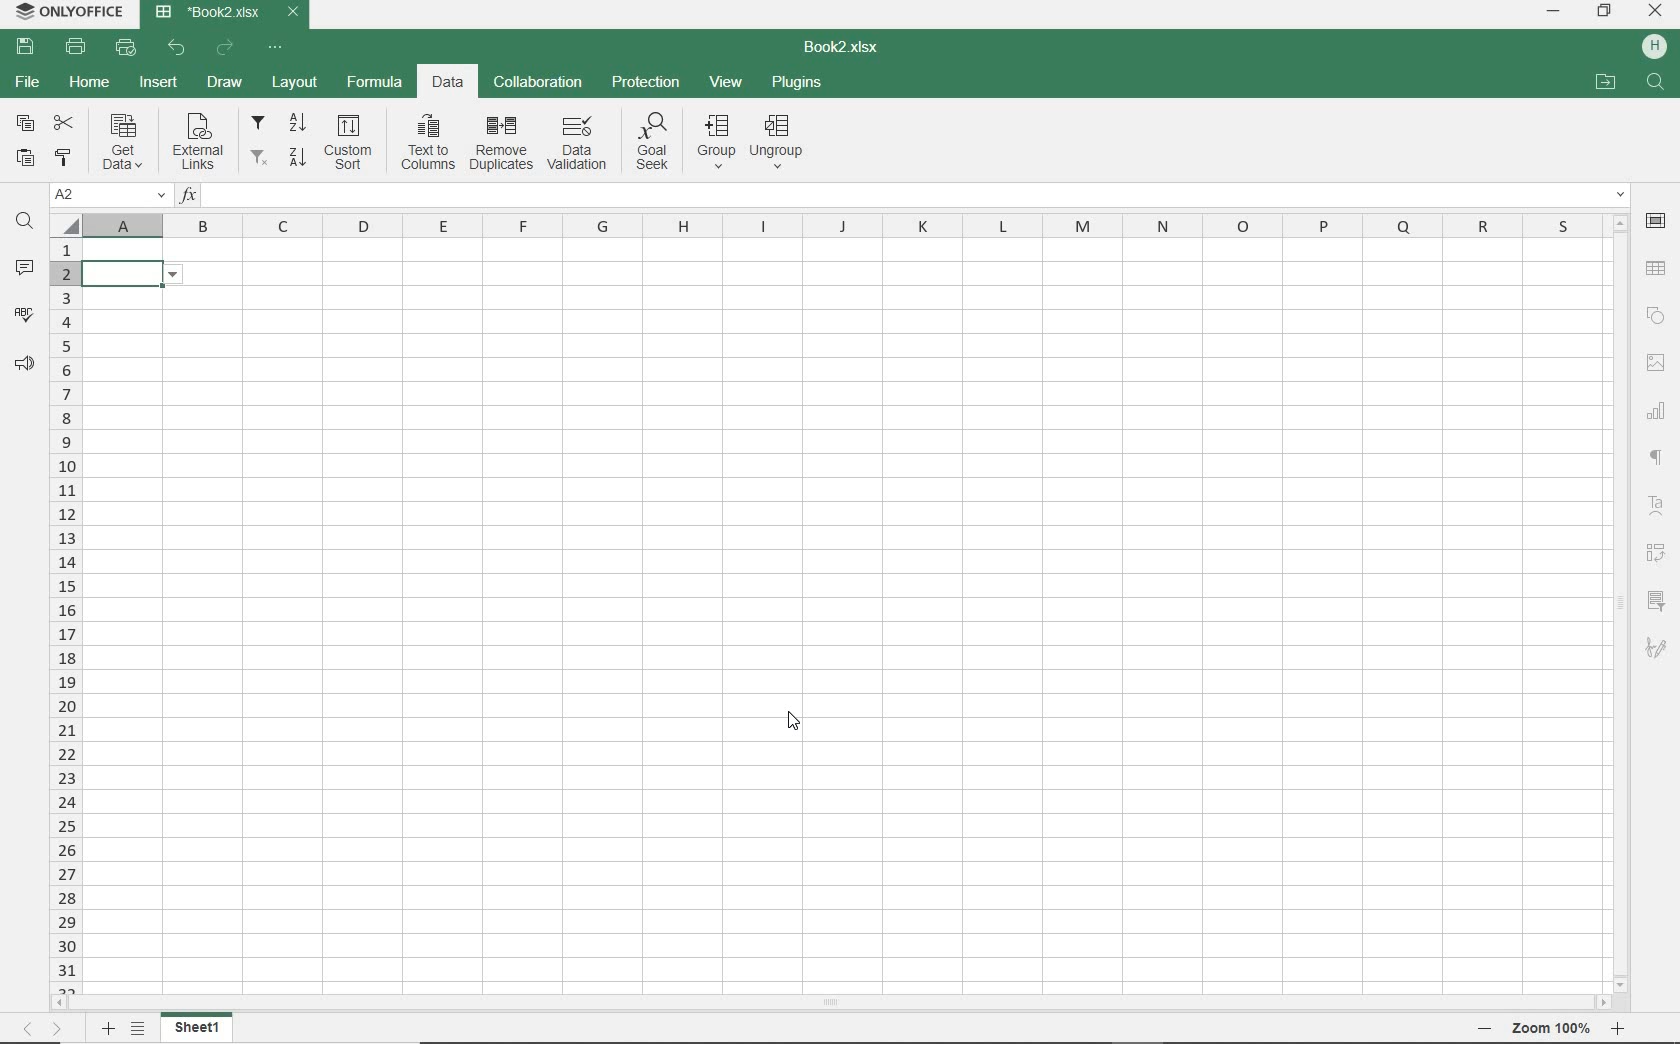 The width and height of the screenshot is (1680, 1044). I want to click on CLOSE, so click(1654, 12).